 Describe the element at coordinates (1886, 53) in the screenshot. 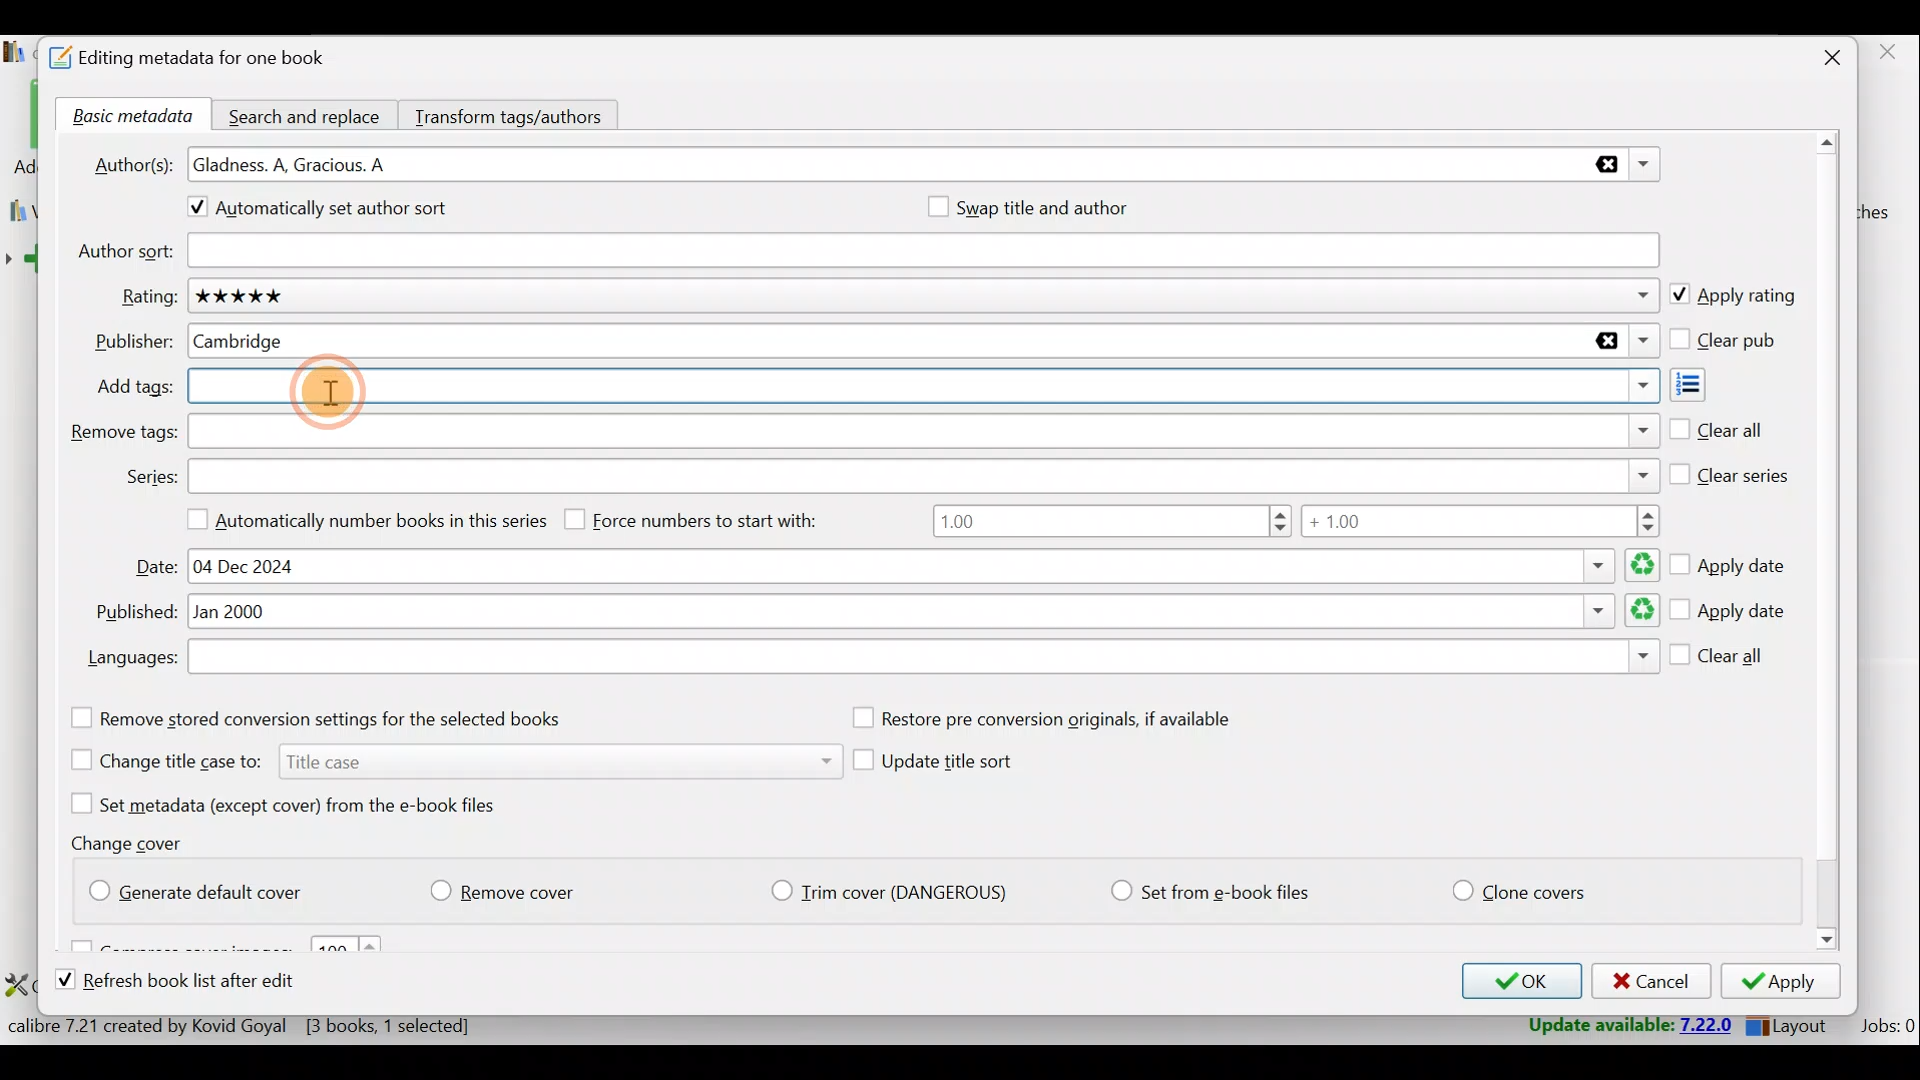

I see `close` at that location.